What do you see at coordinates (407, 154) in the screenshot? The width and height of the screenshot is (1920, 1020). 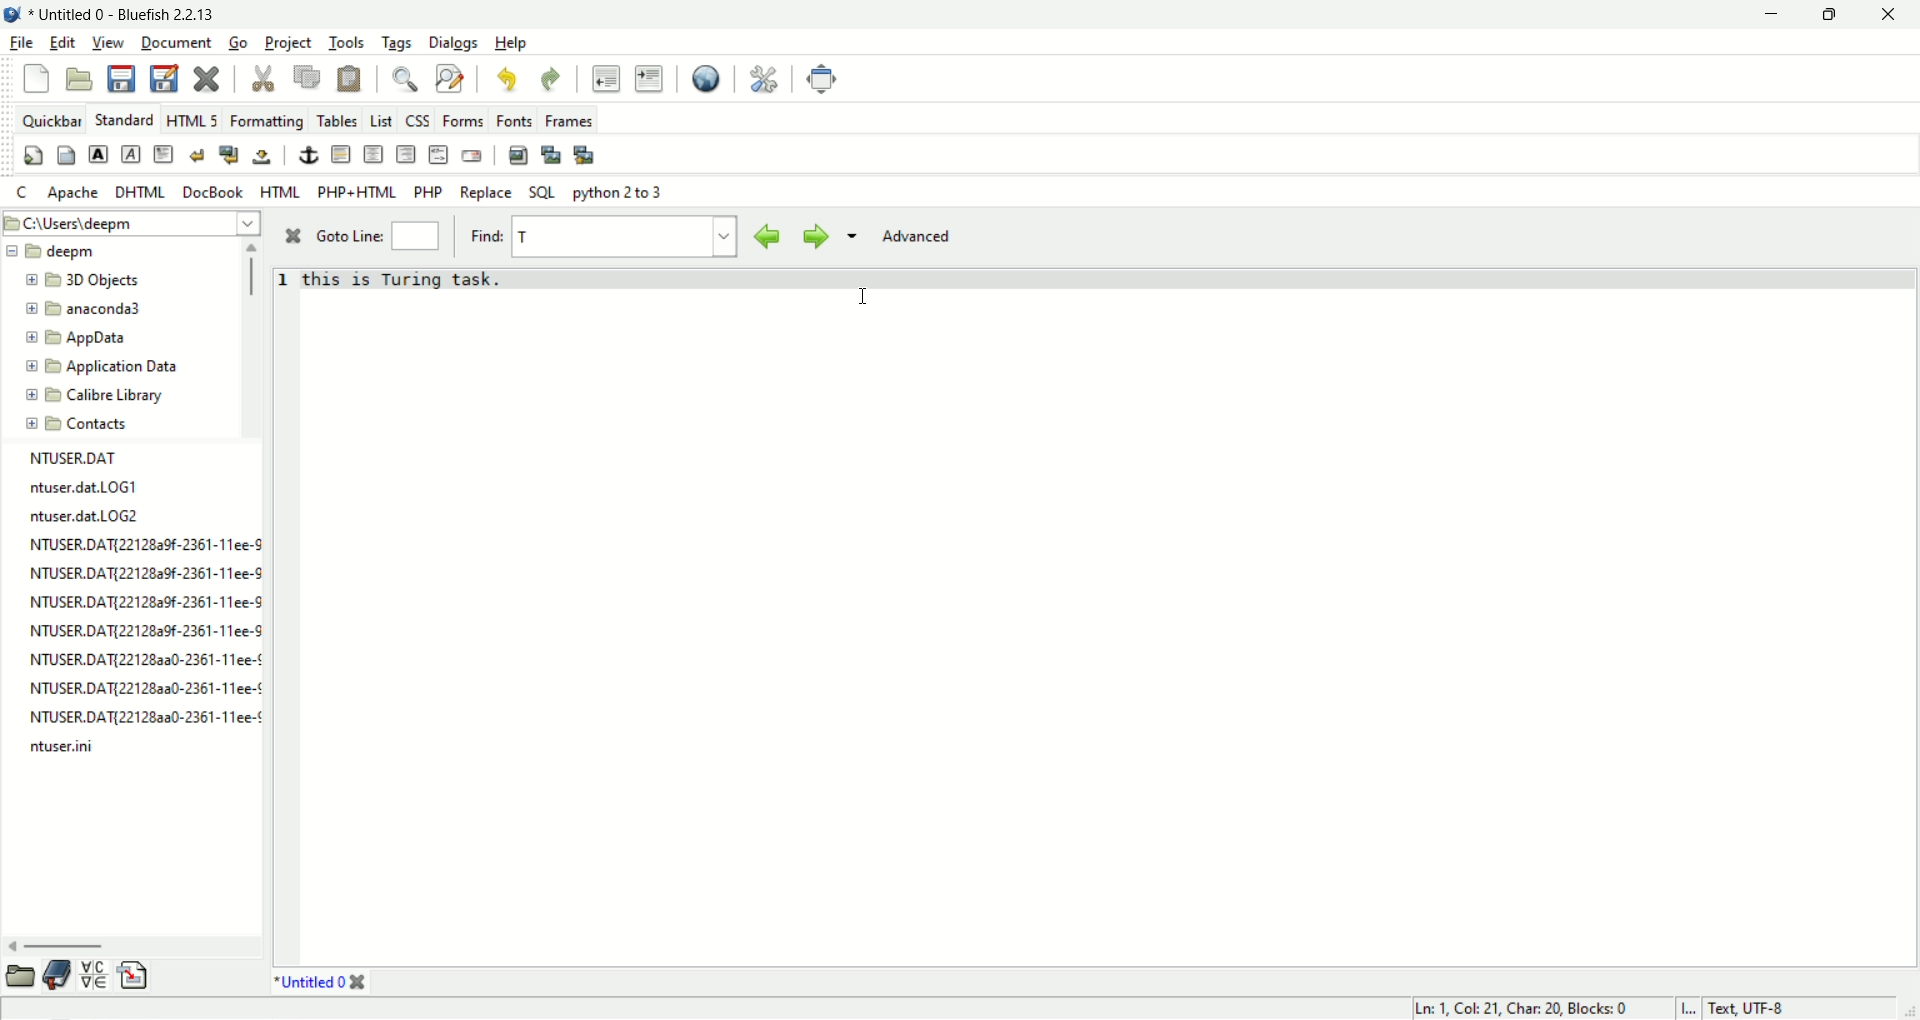 I see `right justify` at bounding box center [407, 154].